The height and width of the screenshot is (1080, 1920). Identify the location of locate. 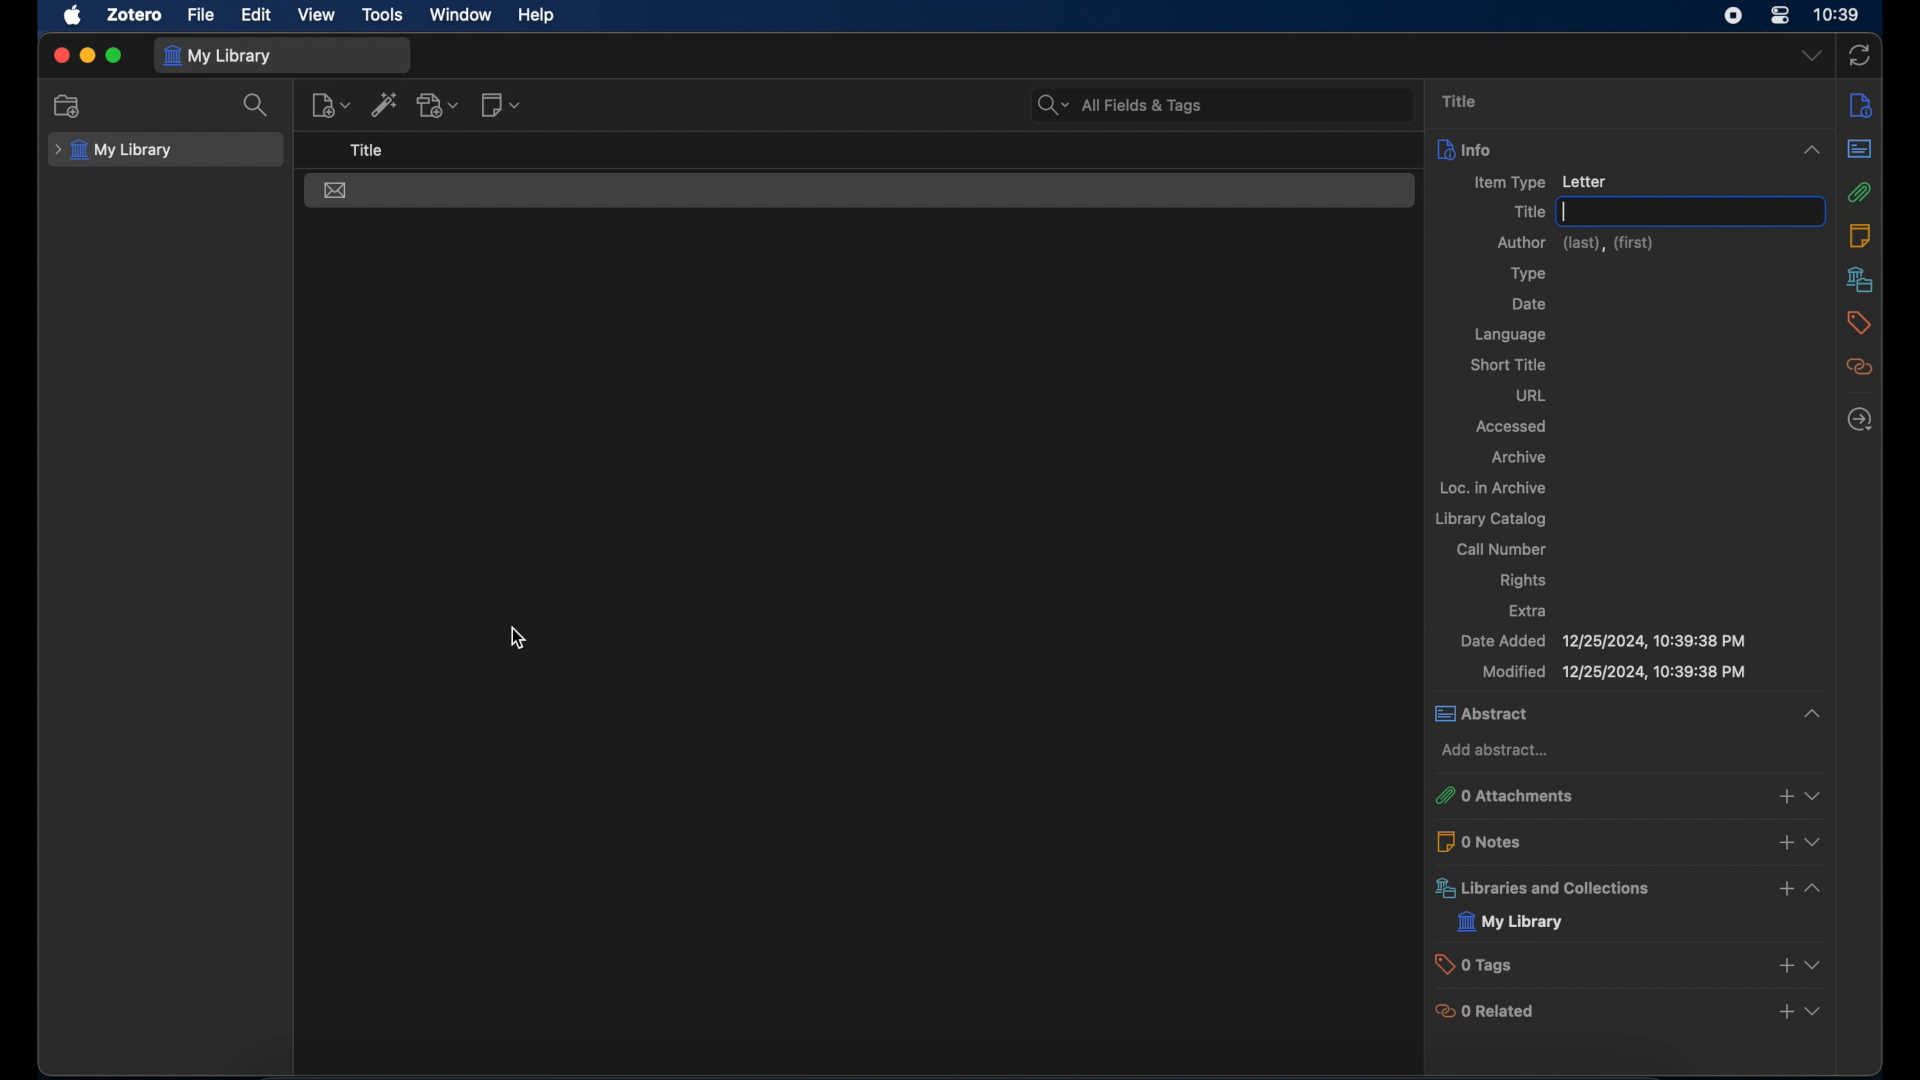
(1860, 421).